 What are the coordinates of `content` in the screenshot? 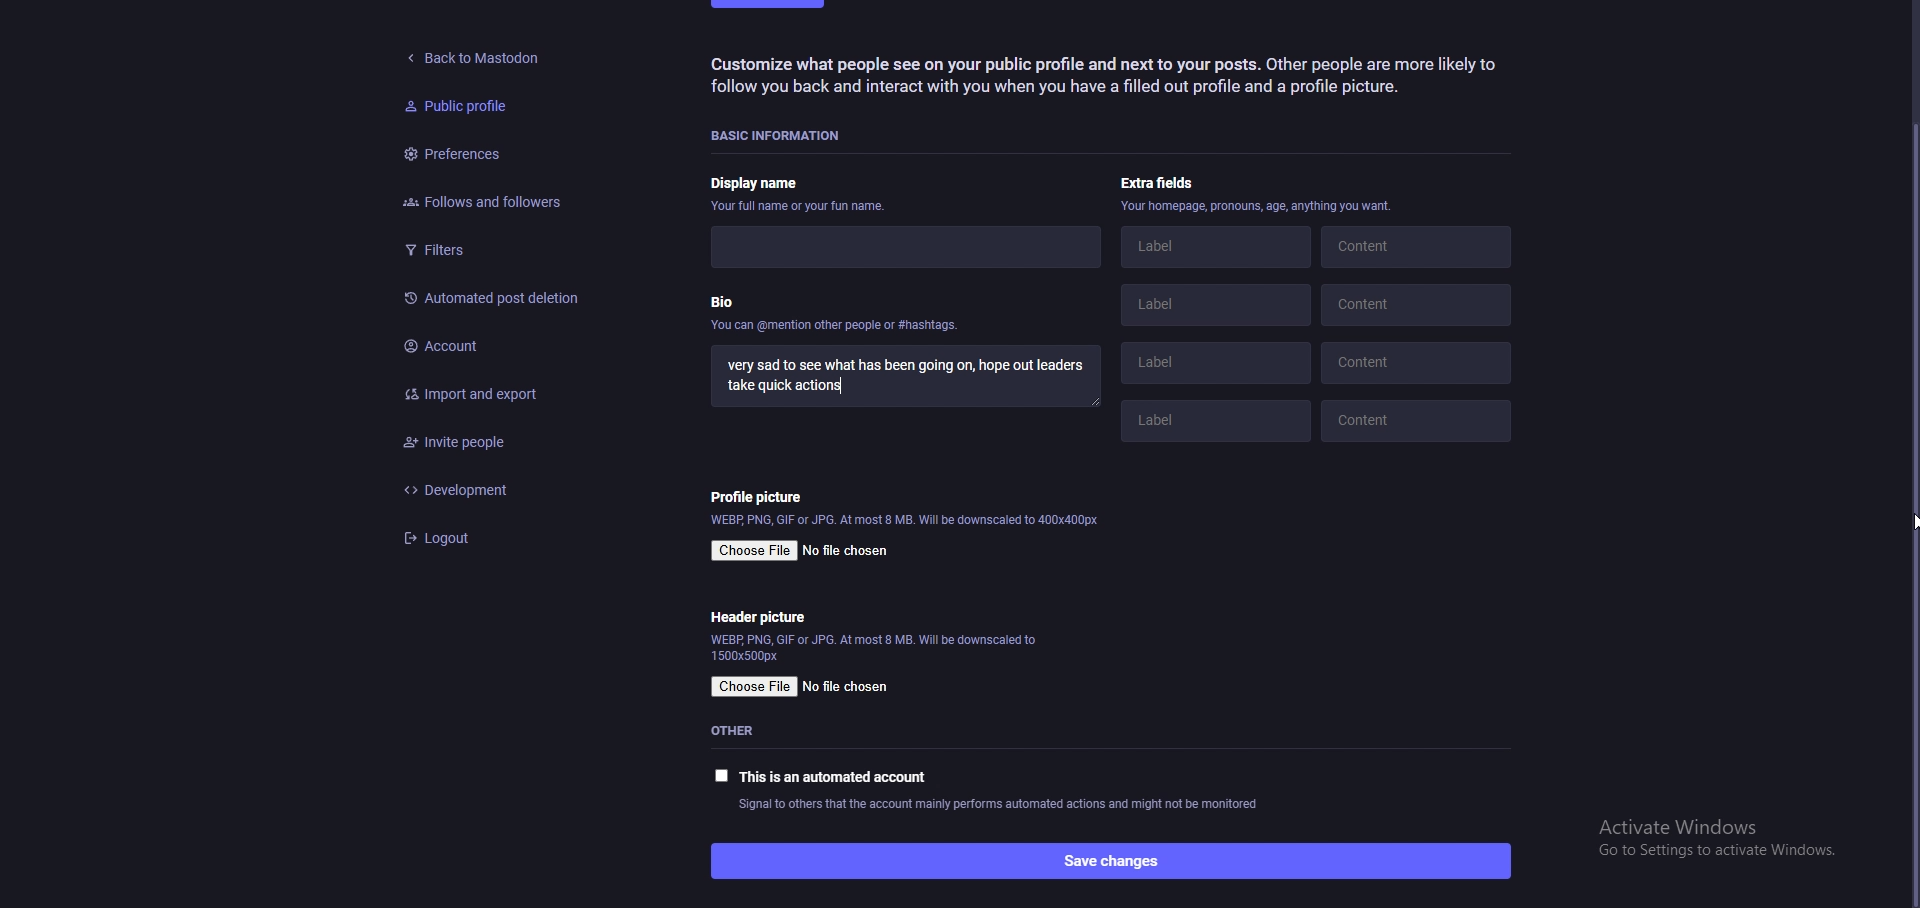 It's located at (1421, 307).